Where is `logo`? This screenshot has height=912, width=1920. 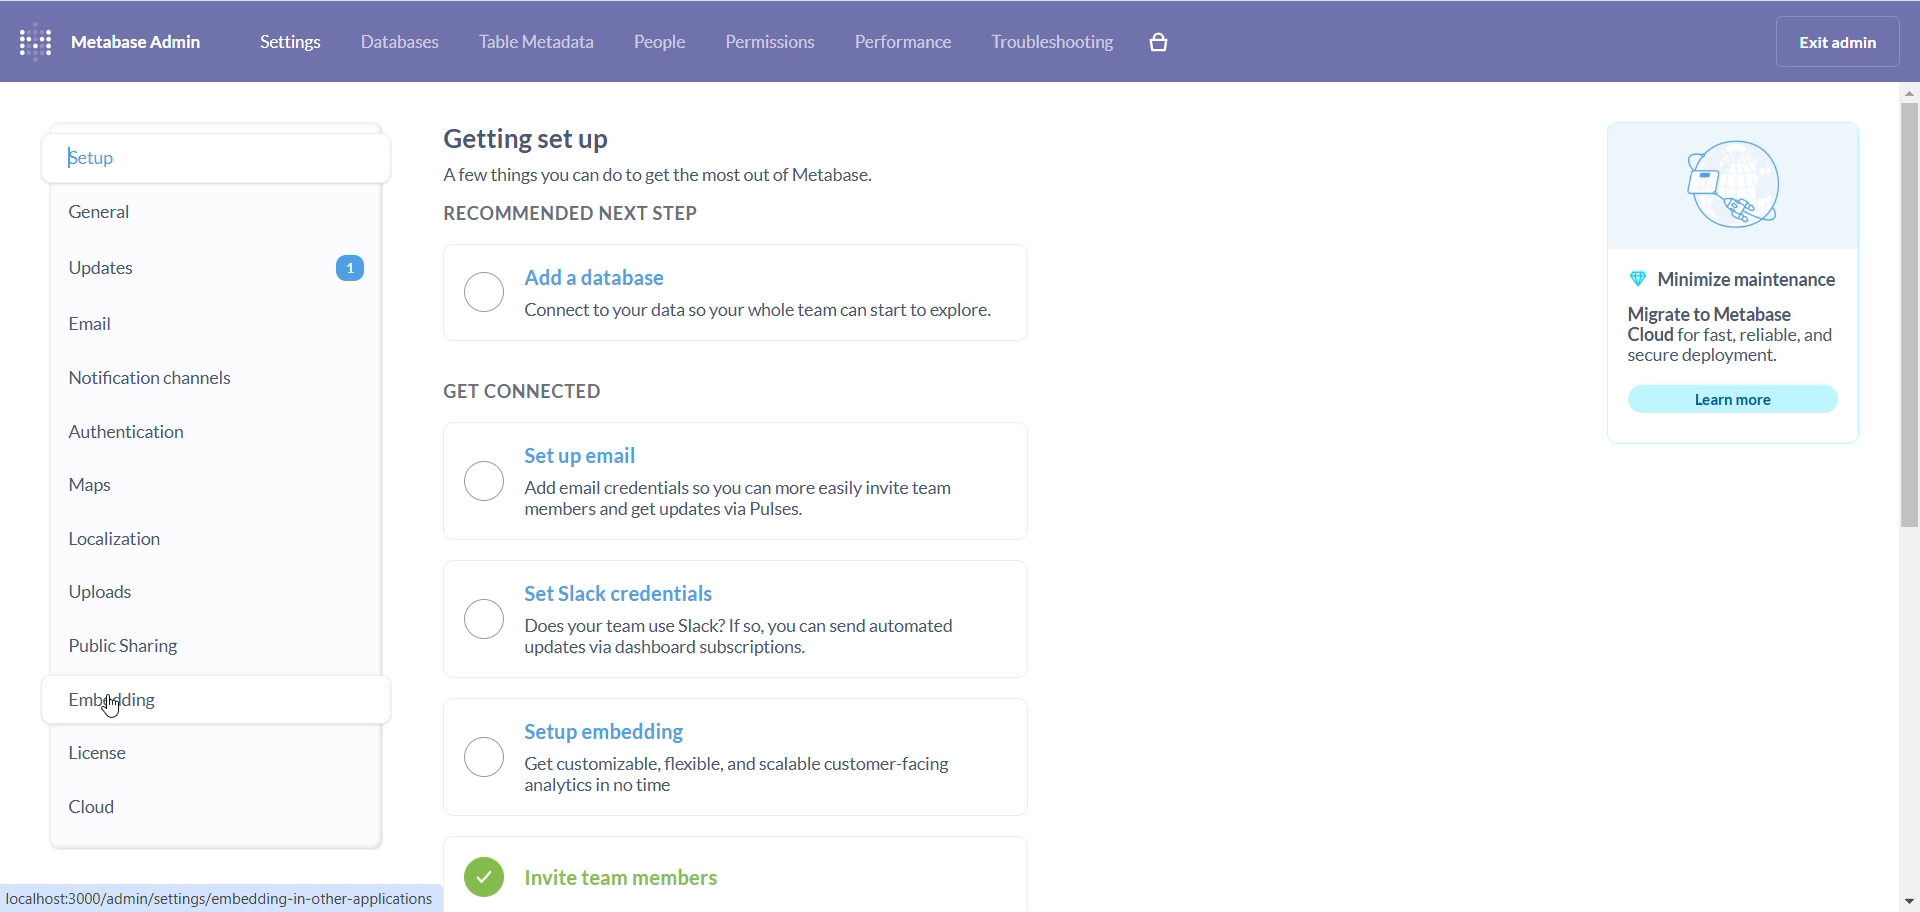 logo is located at coordinates (36, 39).